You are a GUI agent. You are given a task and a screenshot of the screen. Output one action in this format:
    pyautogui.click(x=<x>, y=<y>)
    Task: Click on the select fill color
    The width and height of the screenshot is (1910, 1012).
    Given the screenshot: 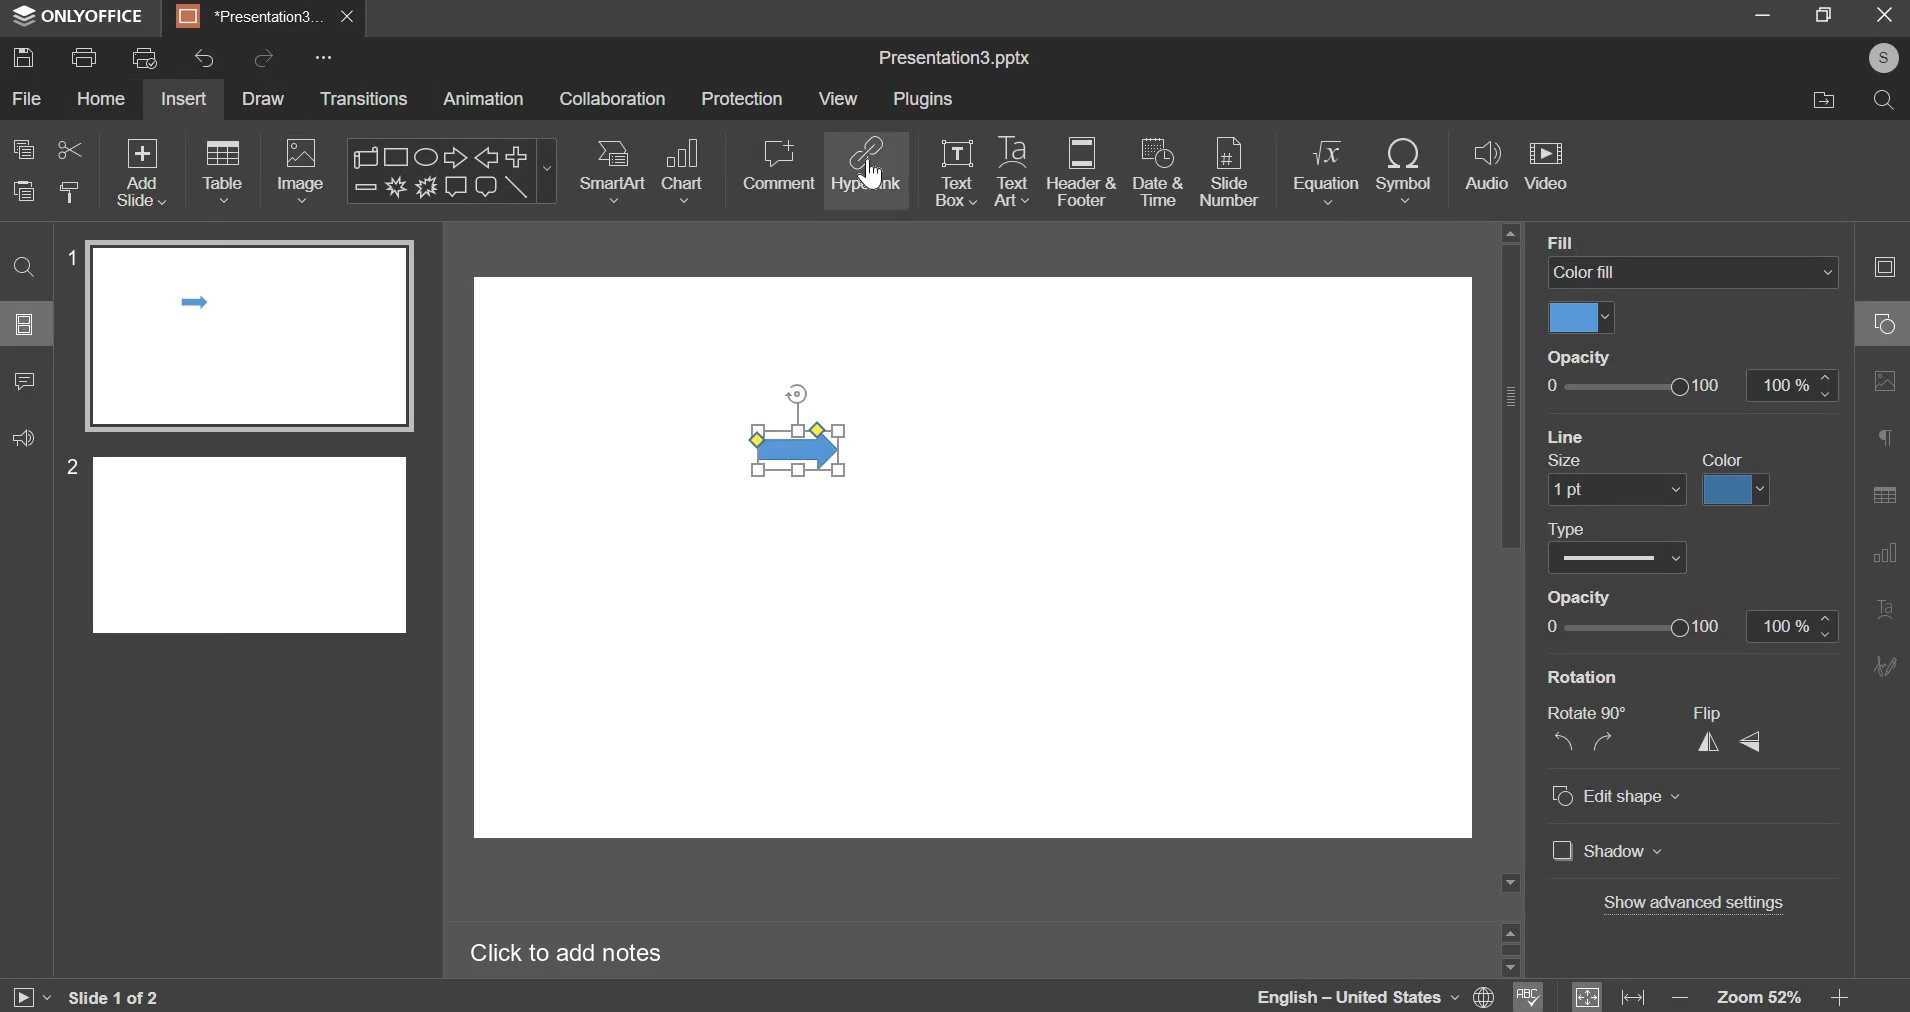 What is the action you would take?
    pyautogui.click(x=1582, y=318)
    